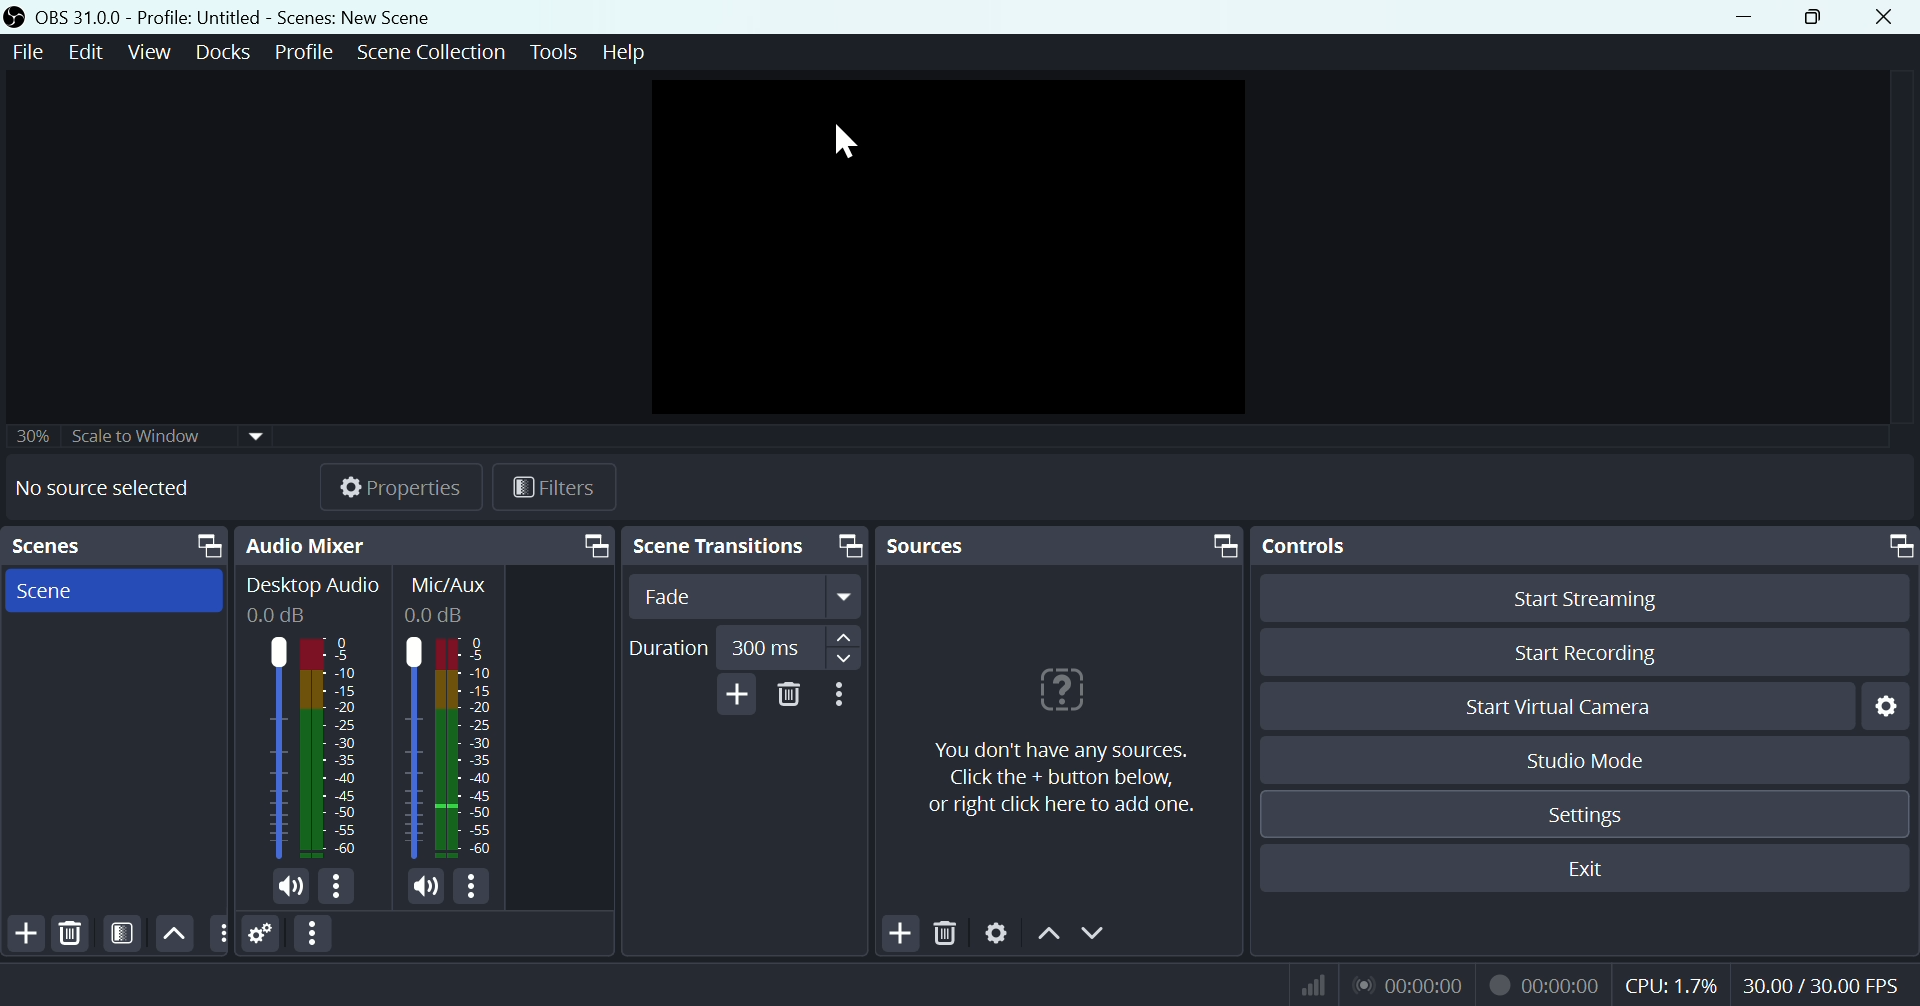 The image size is (1920, 1006). What do you see at coordinates (290, 885) in the screenshot?
I see `Volume` at bounding box center [290, 885].